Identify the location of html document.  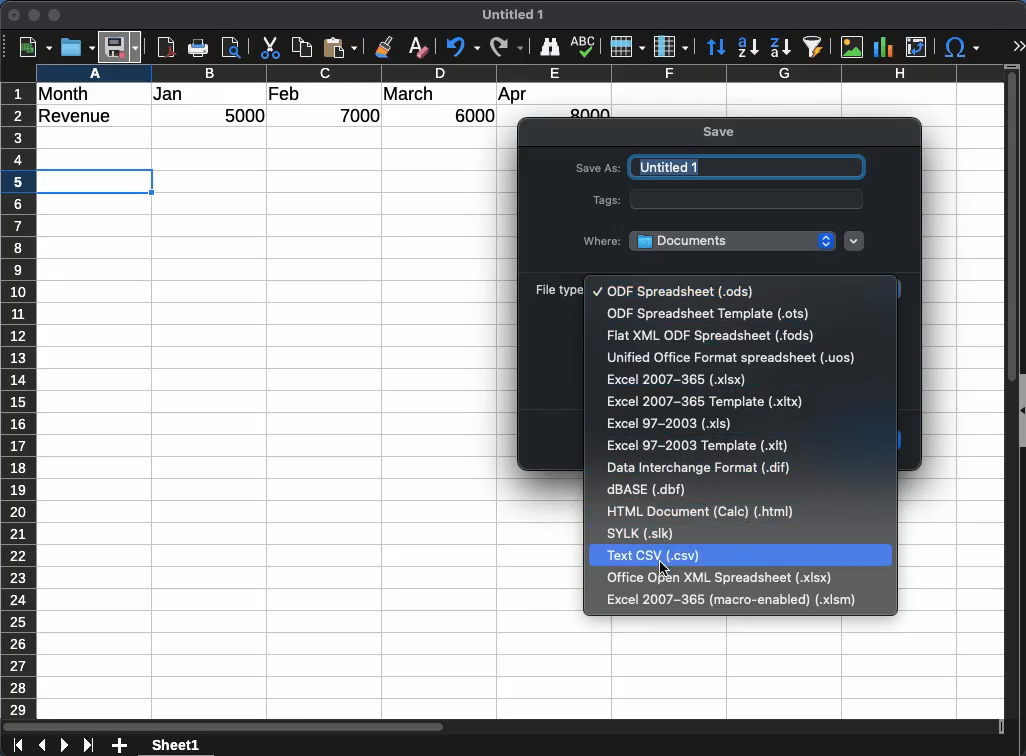
(701, 514).